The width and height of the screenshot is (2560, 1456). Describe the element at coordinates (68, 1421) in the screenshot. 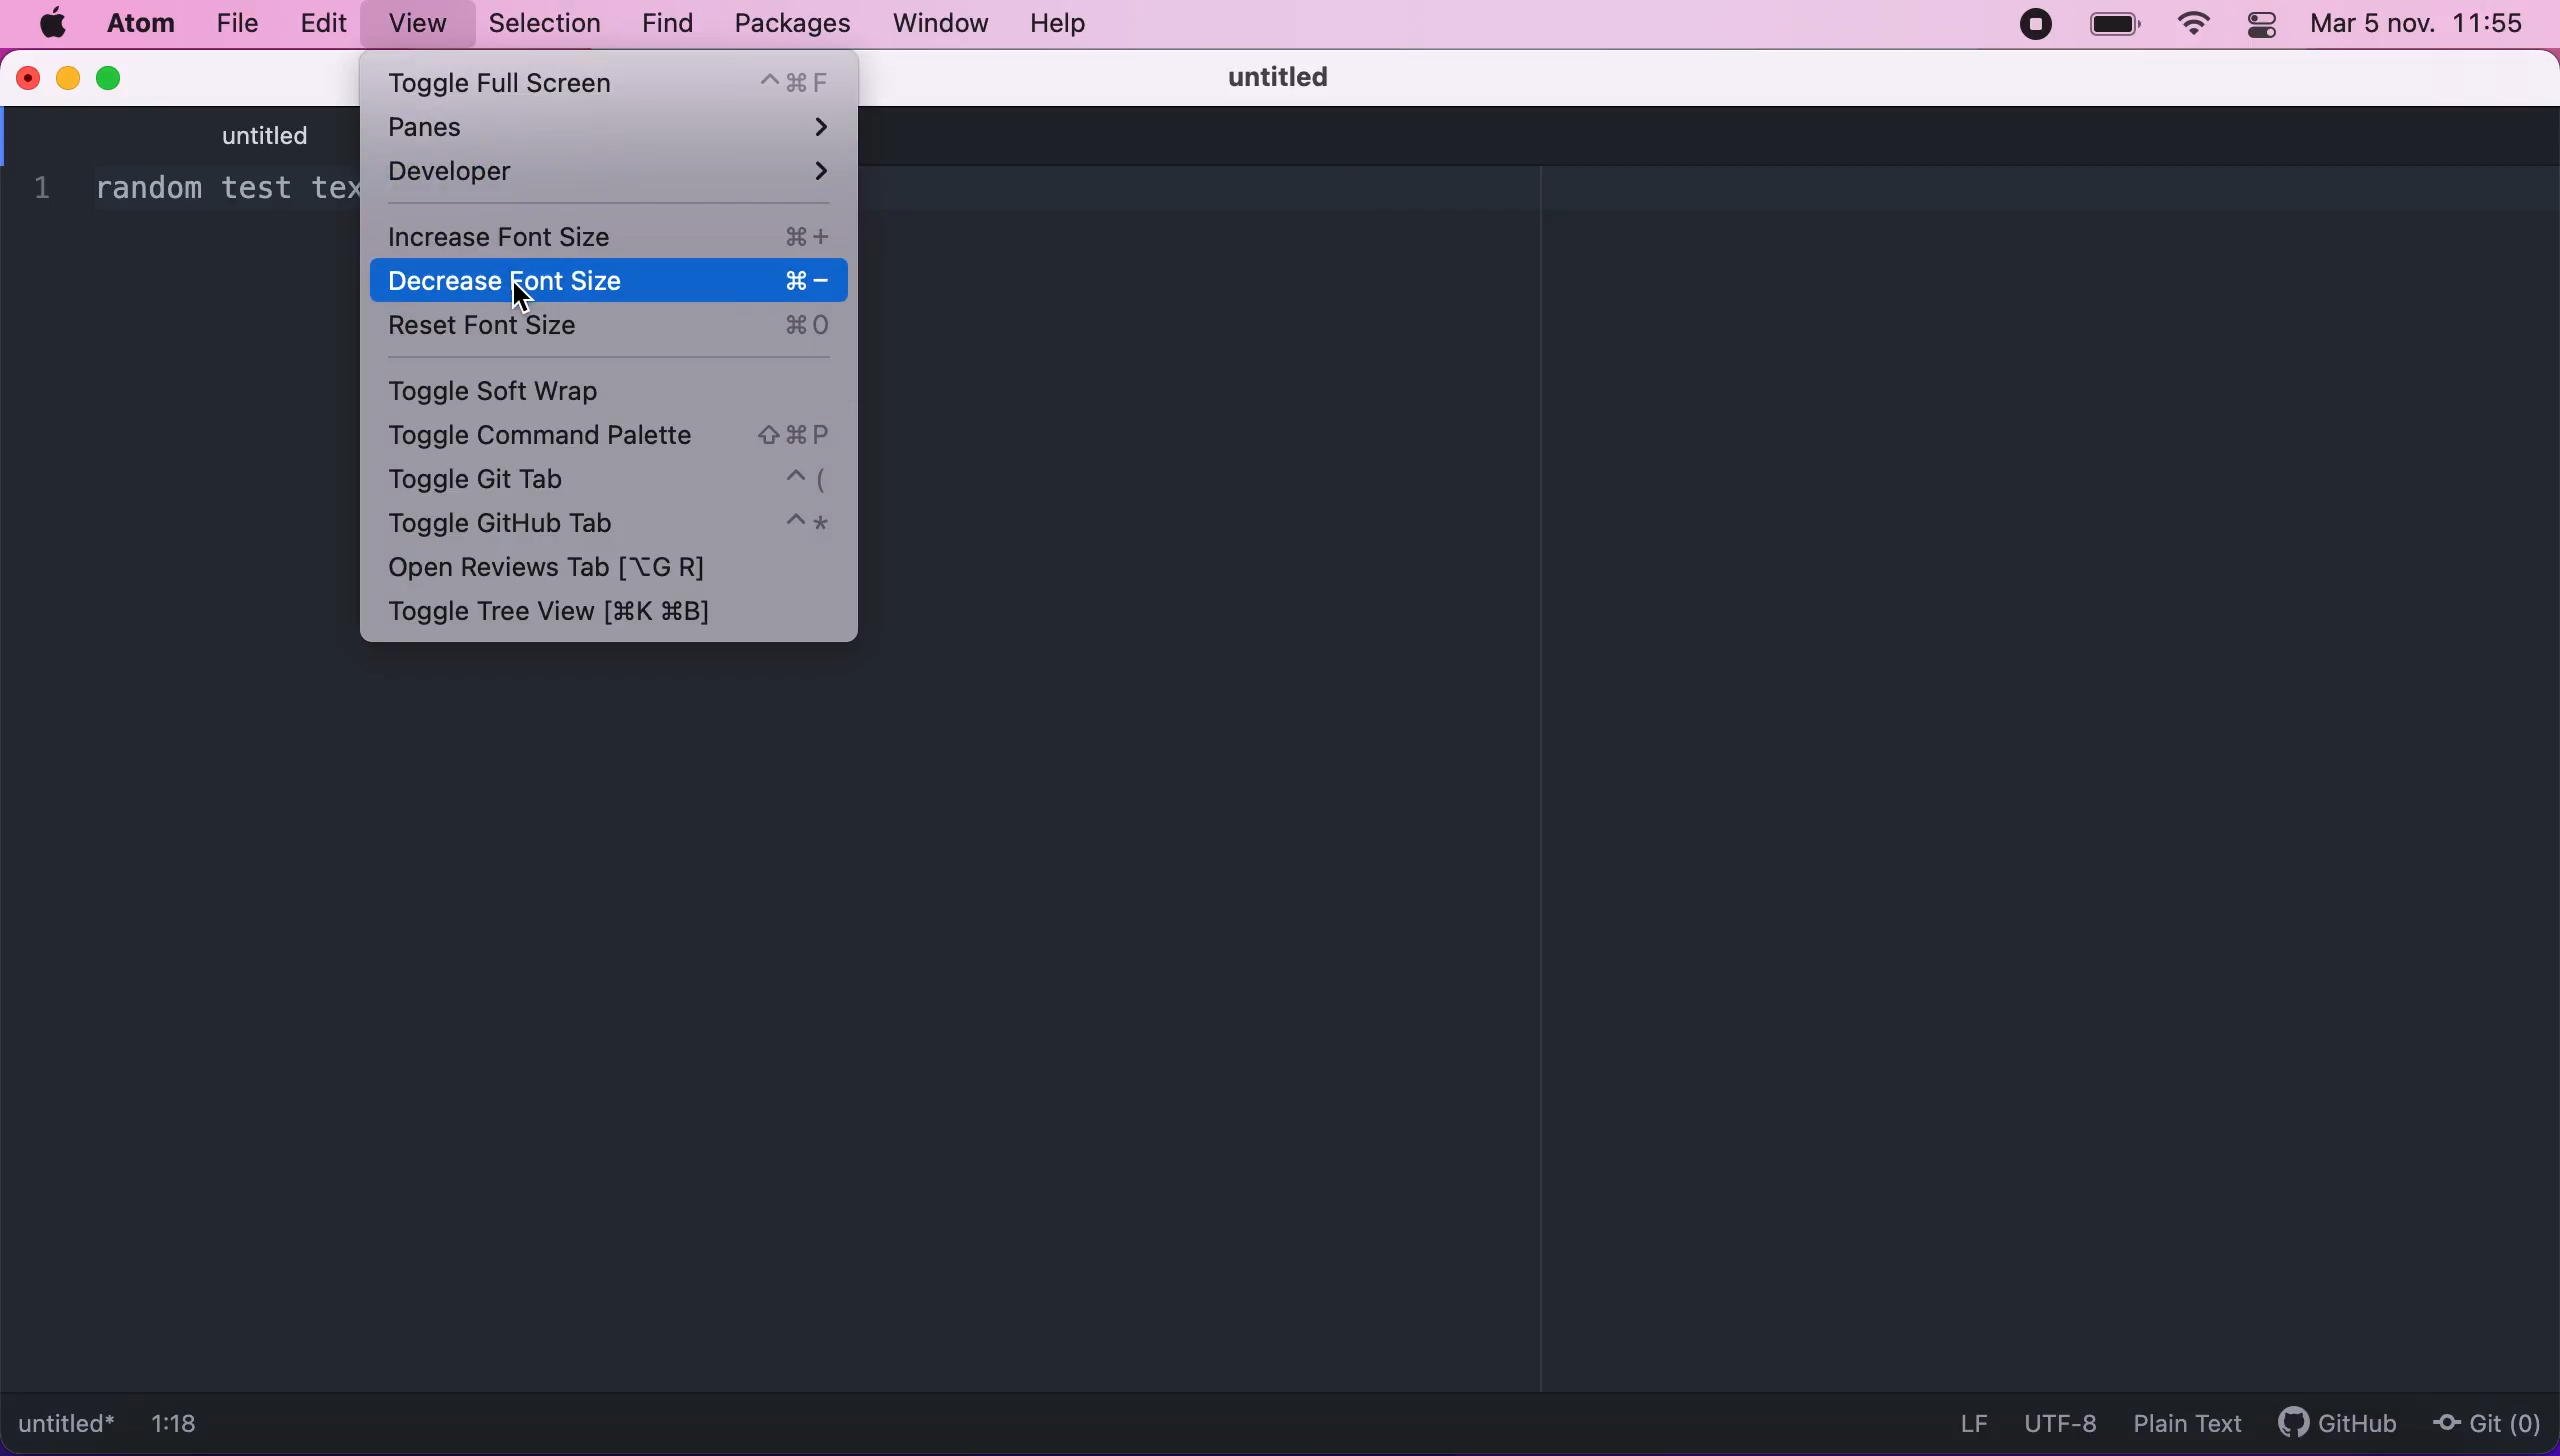

I see `untitled*` at that location.